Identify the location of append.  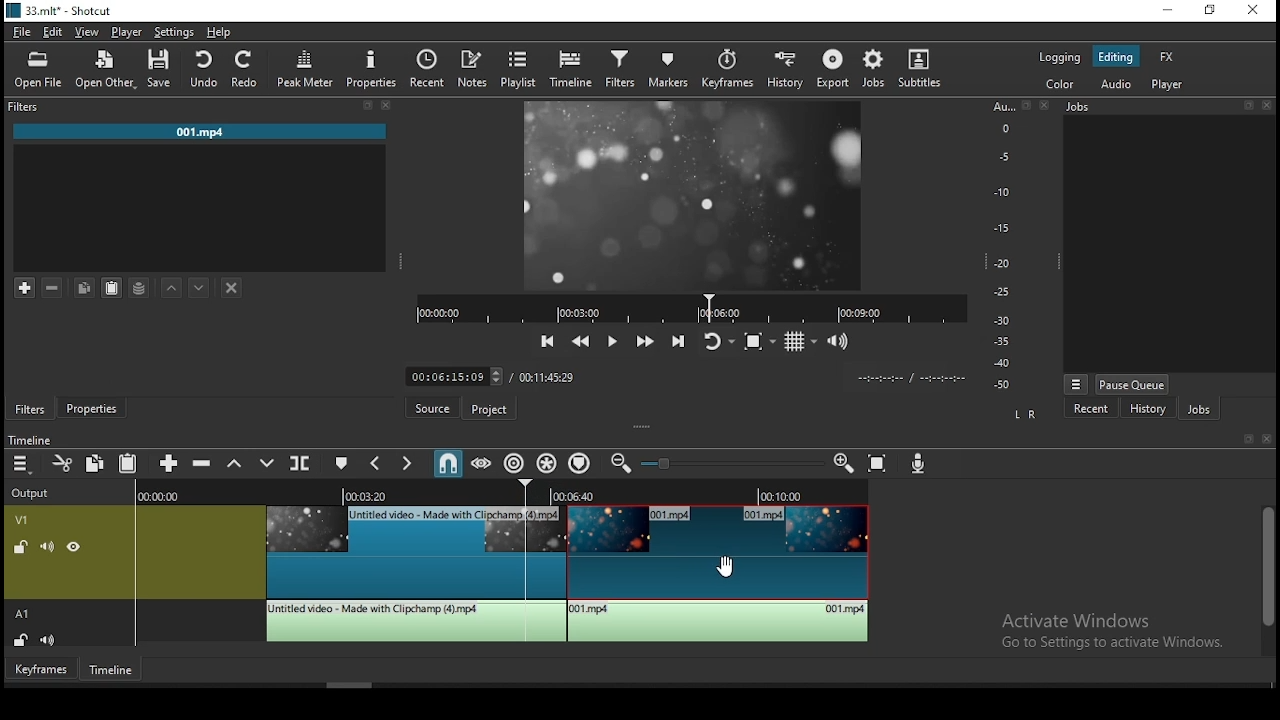
(168, 463).